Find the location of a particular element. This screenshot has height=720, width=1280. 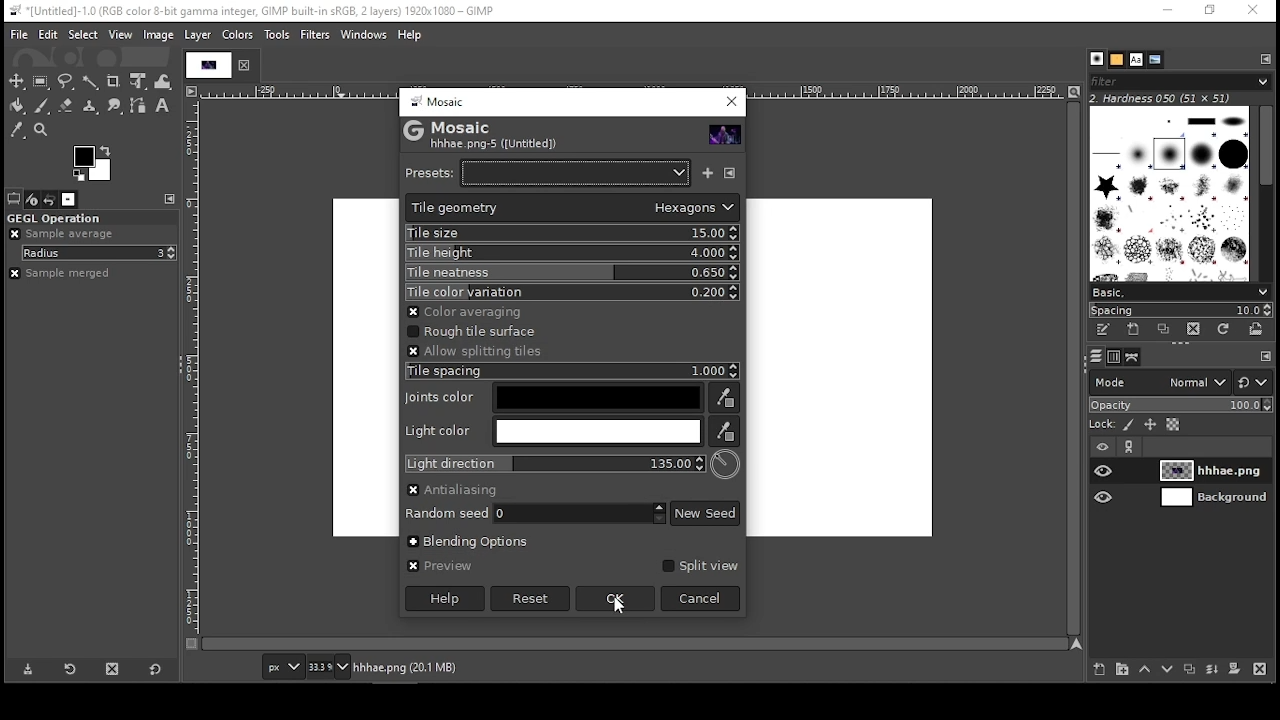

move tool is located at coordinates (17, 79).